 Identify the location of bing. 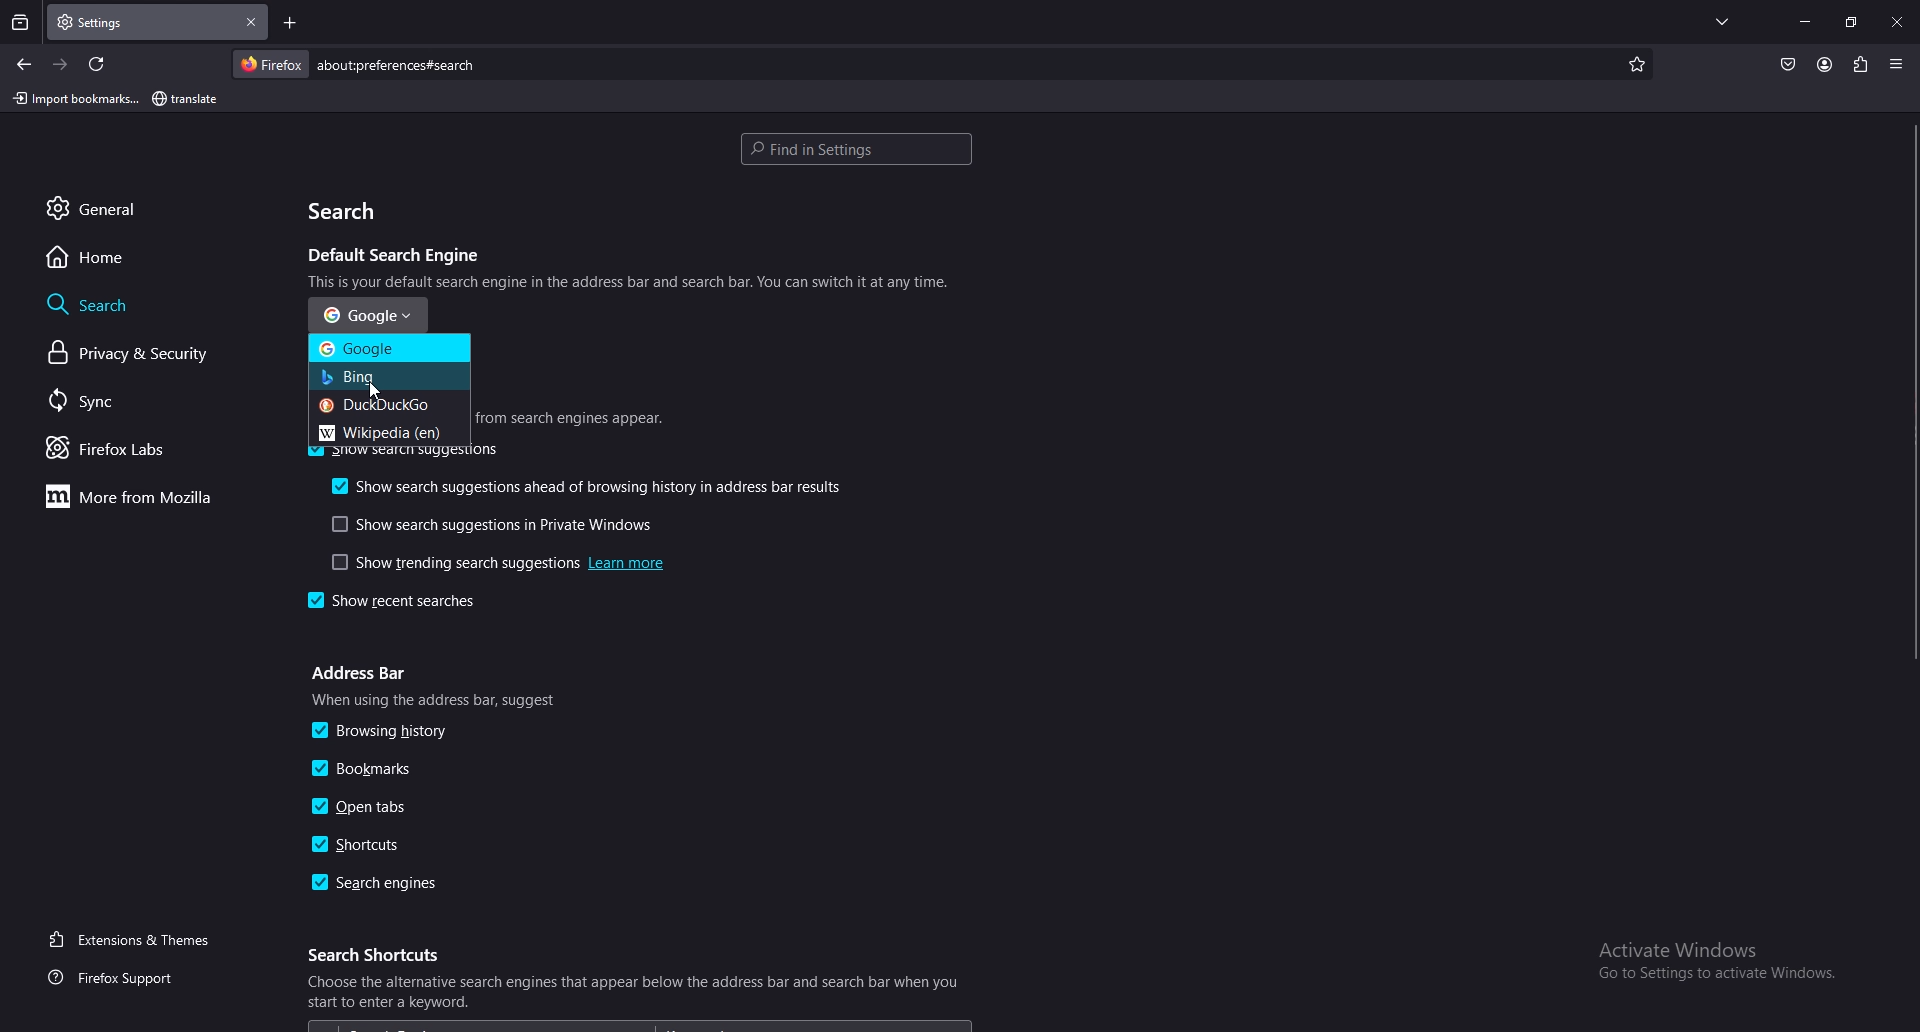
(389, 378).